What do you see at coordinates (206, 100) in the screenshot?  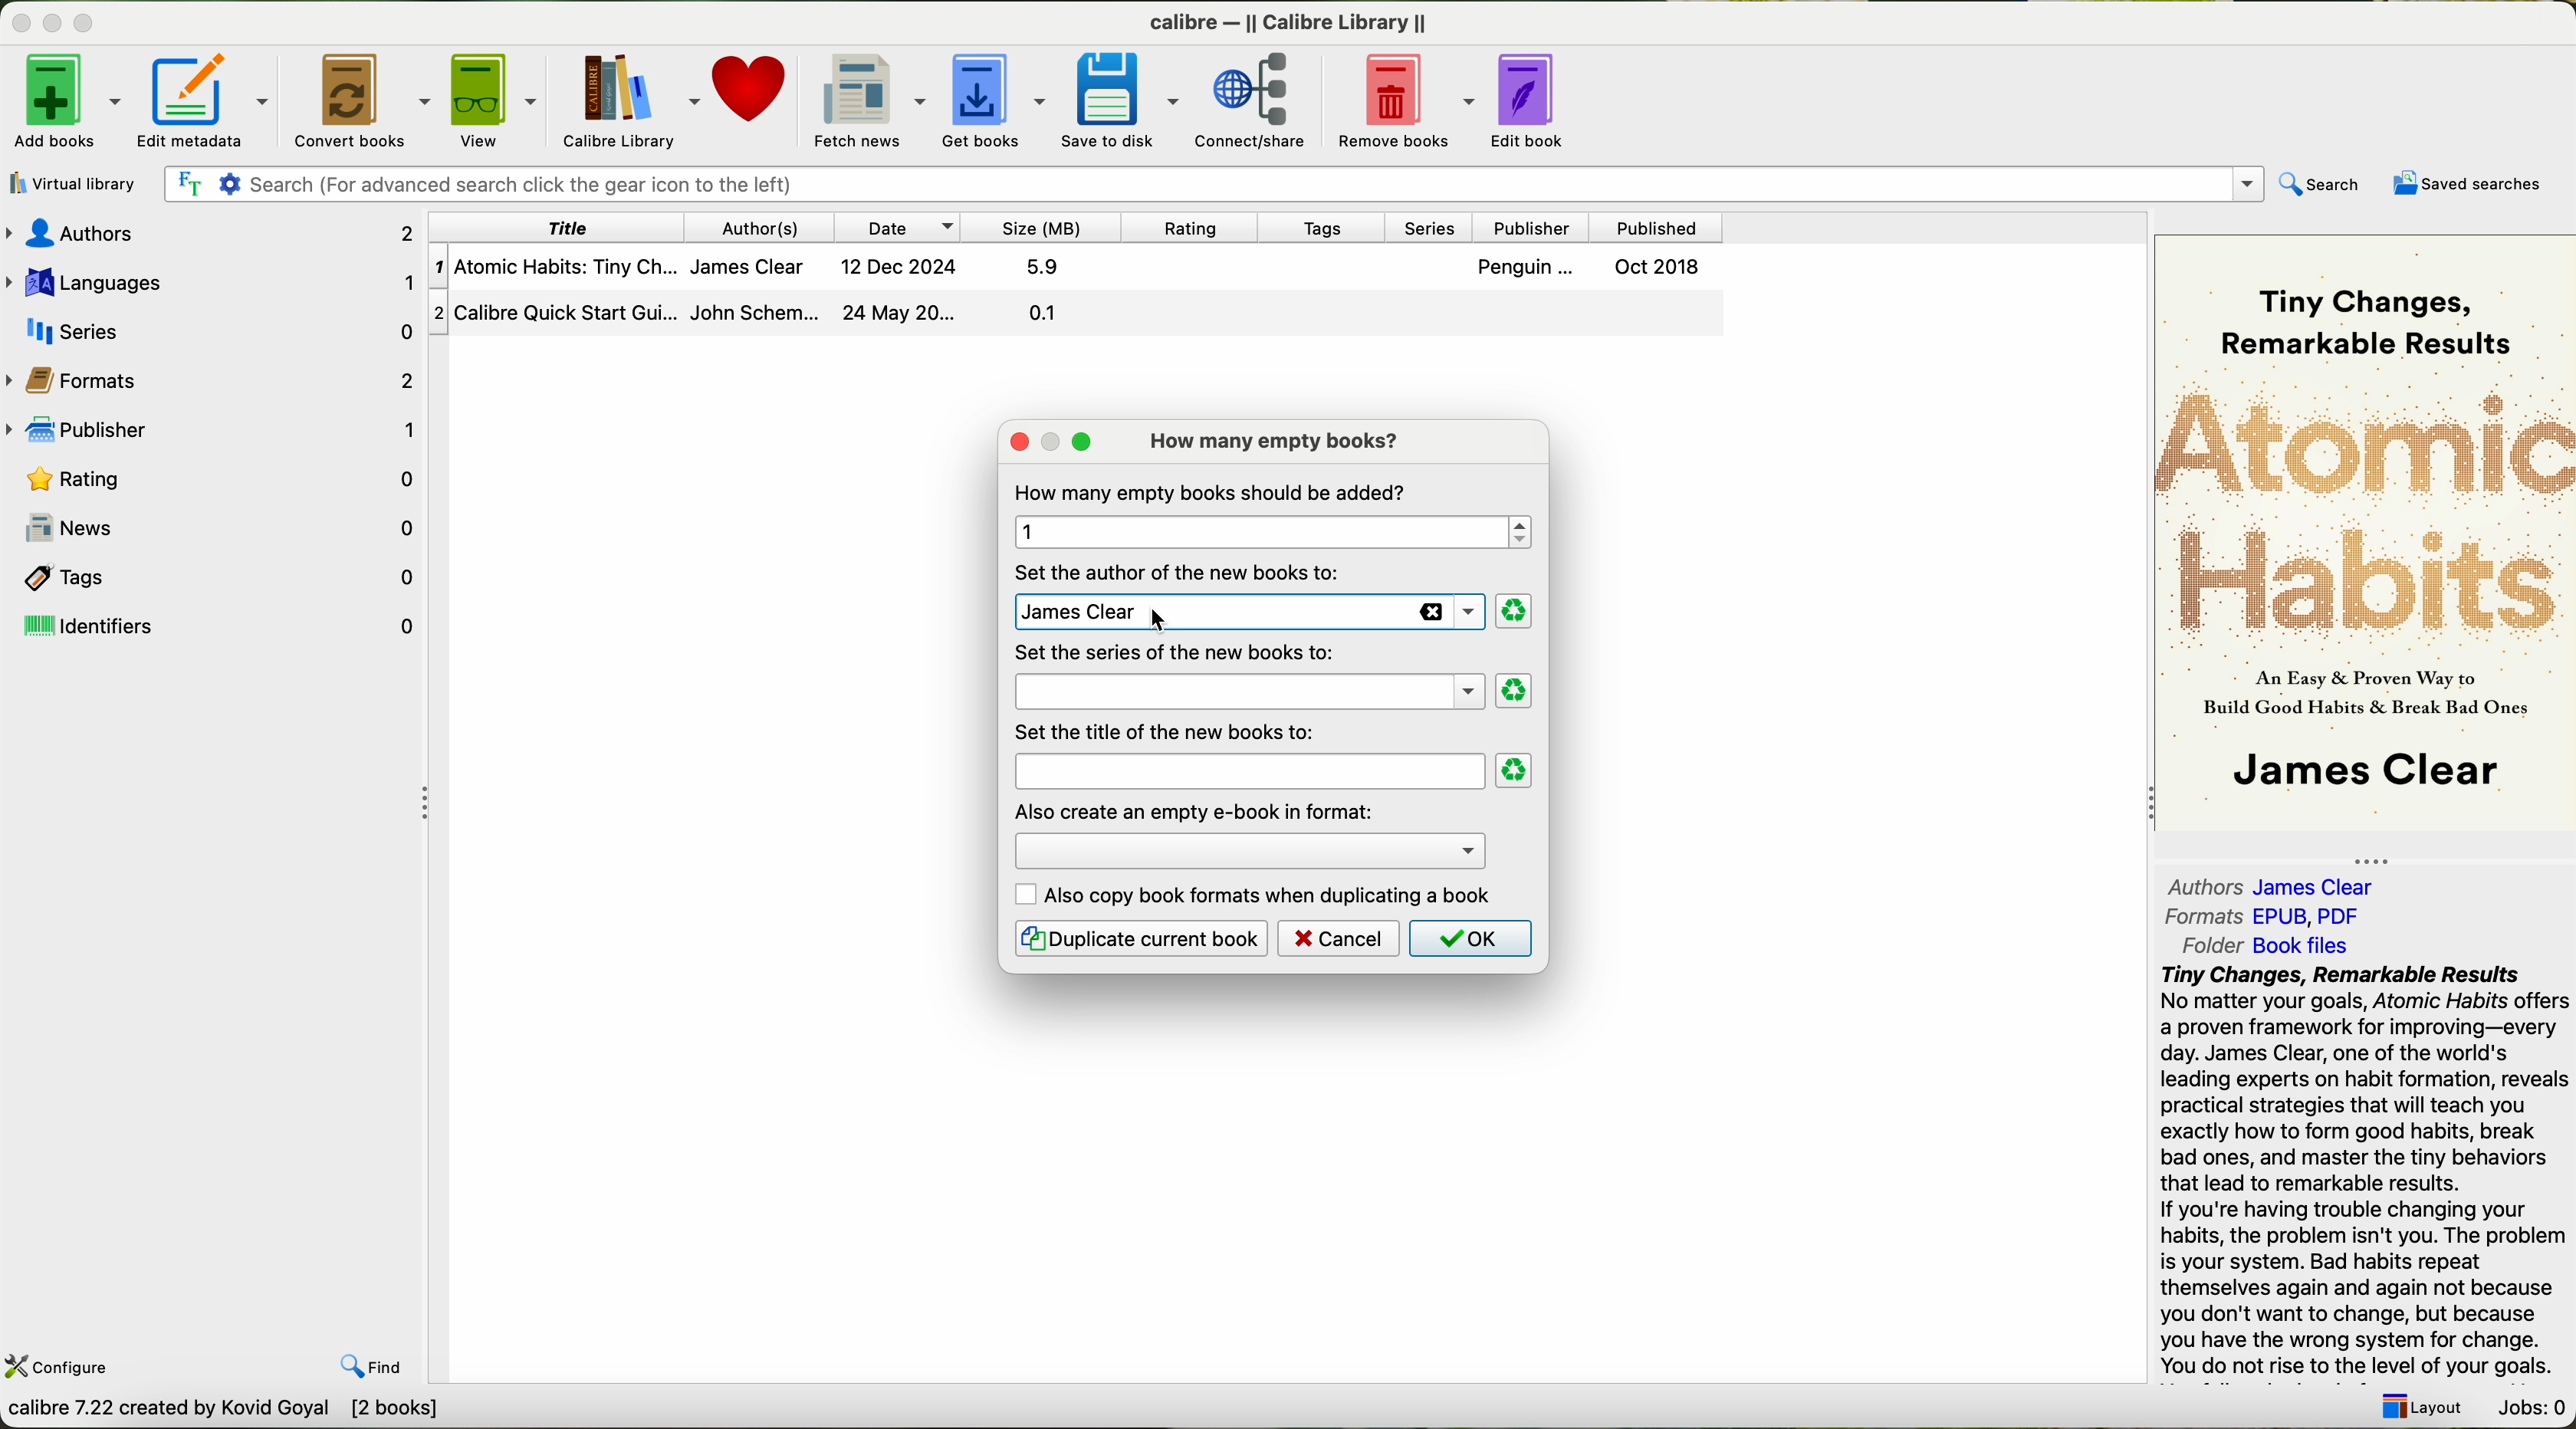 I see `edit metadata` at bounding box center [206, 100].